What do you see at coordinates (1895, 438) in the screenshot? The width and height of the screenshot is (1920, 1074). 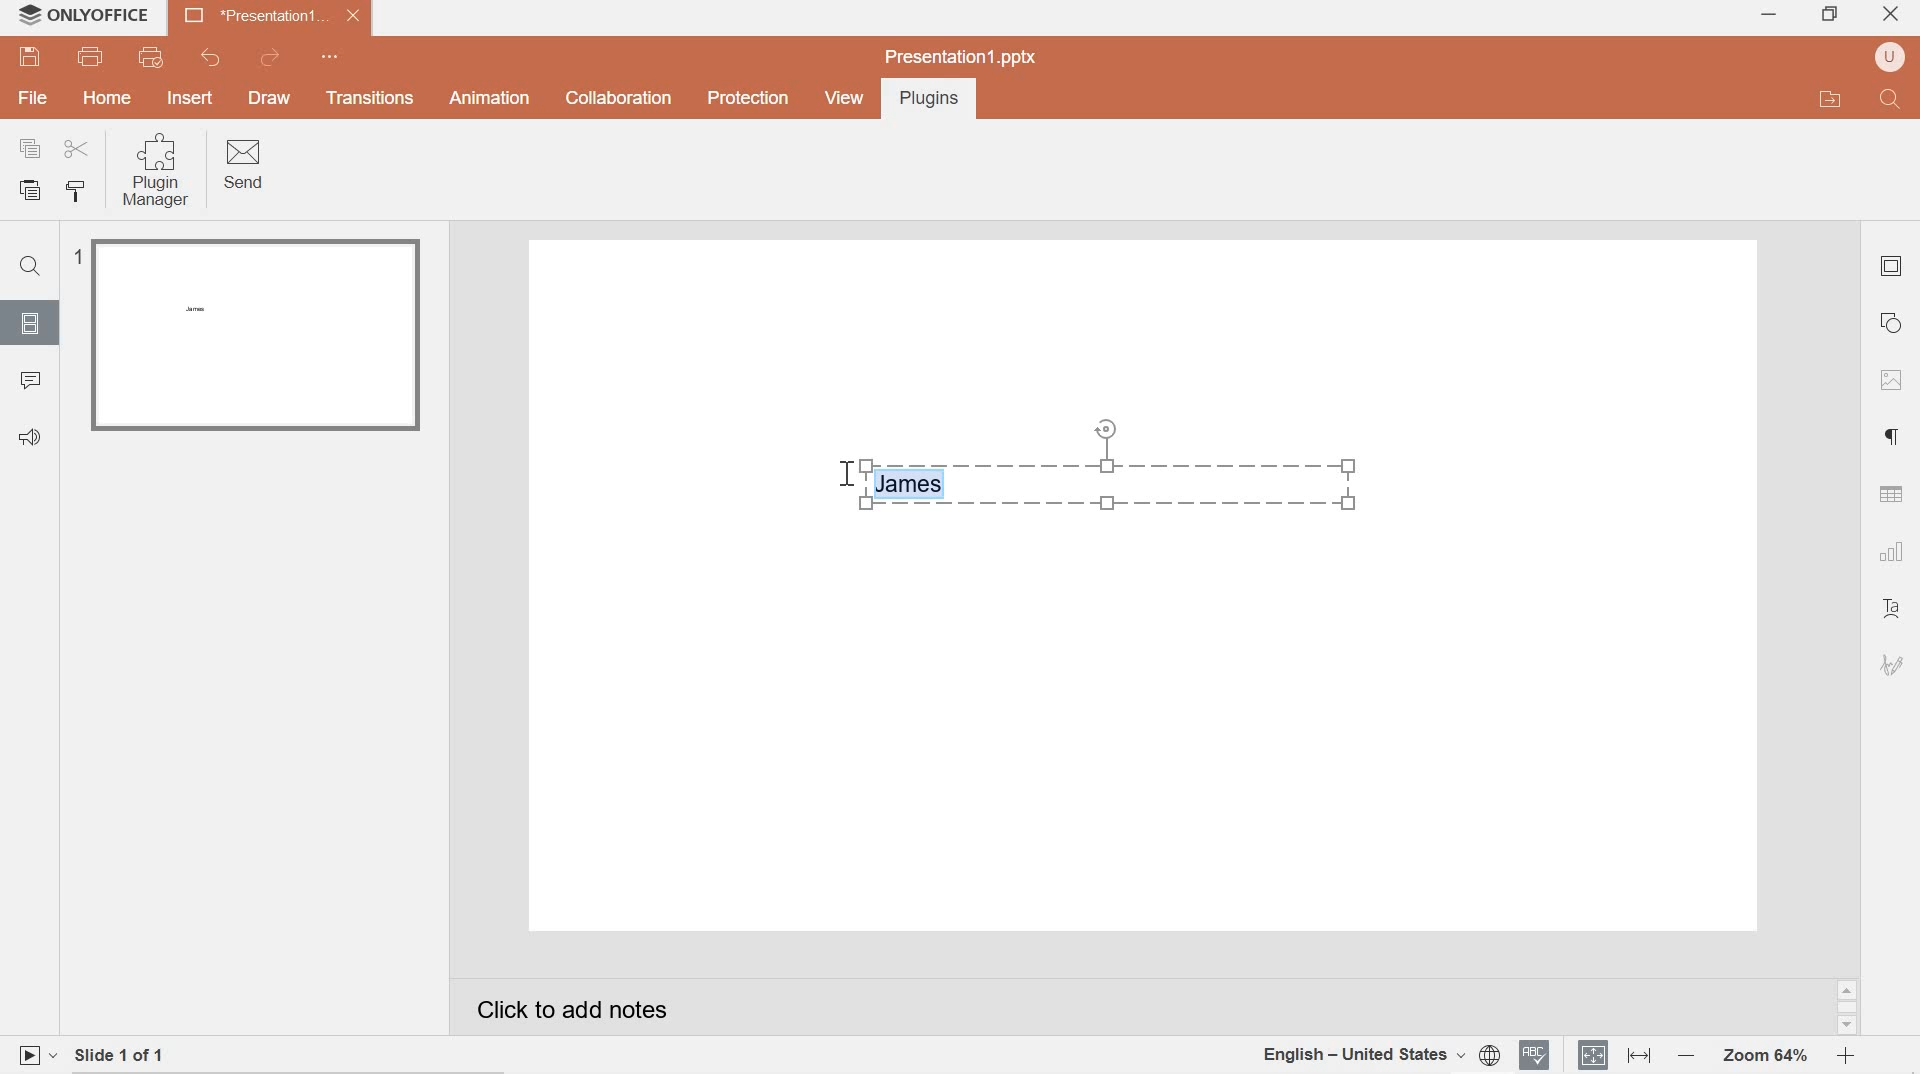 I see `paragraph settings` at bounding box center [1895, 438].